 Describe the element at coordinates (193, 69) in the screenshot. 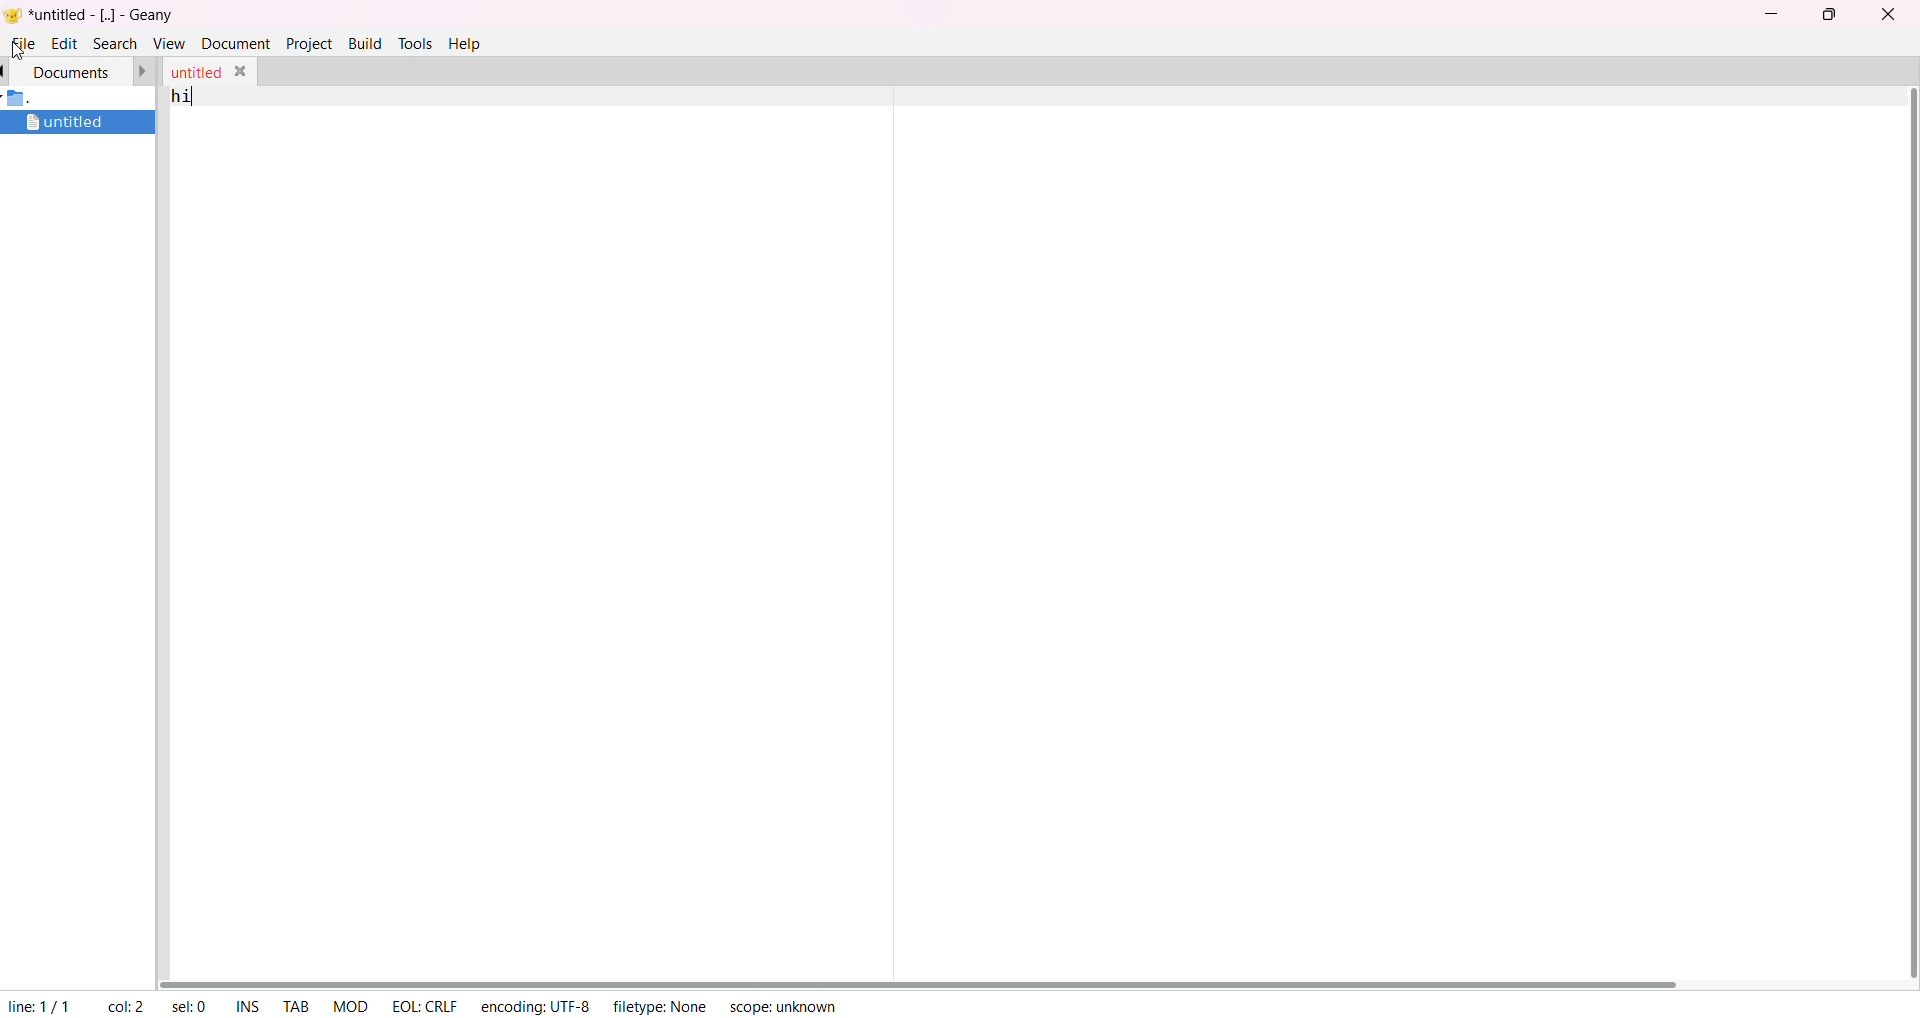

I see `untitled` at that location.